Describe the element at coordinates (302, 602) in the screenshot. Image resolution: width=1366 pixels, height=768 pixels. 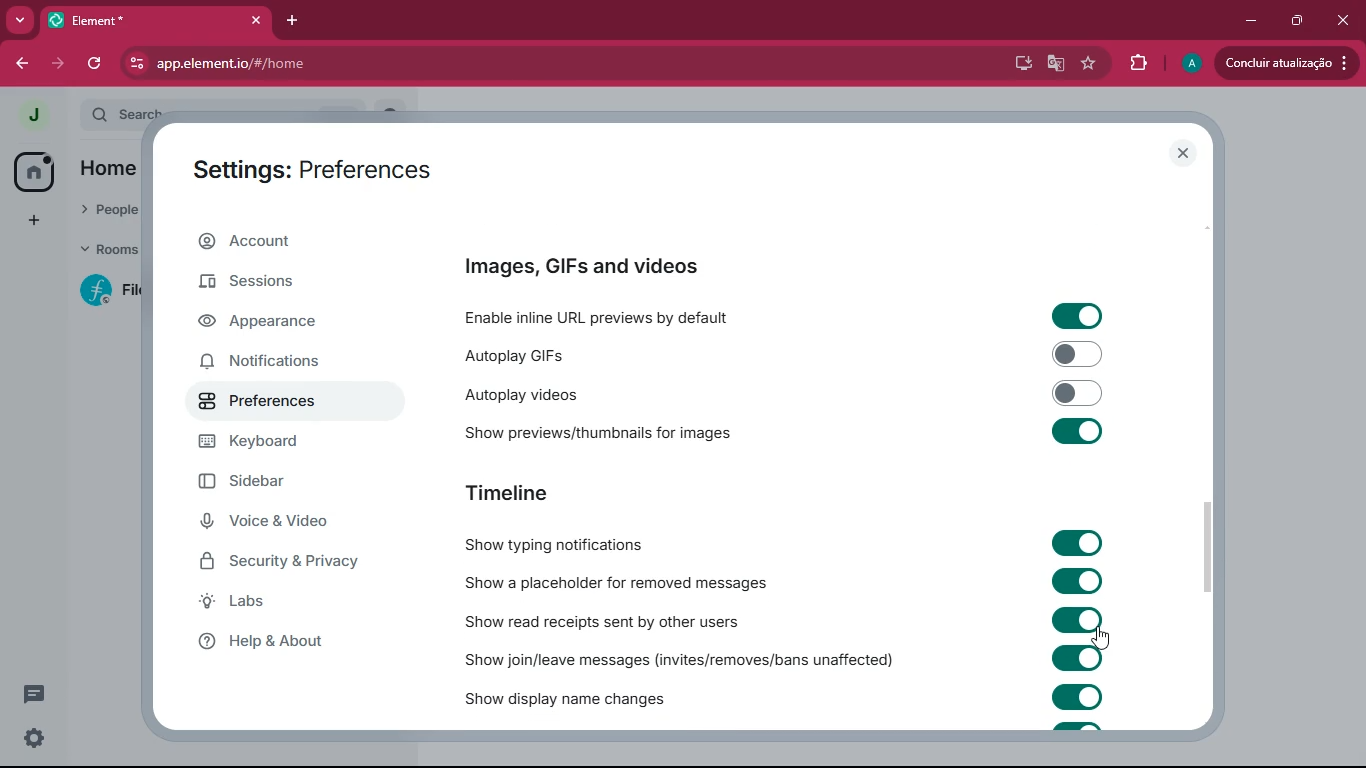
I see `labs` at that location.